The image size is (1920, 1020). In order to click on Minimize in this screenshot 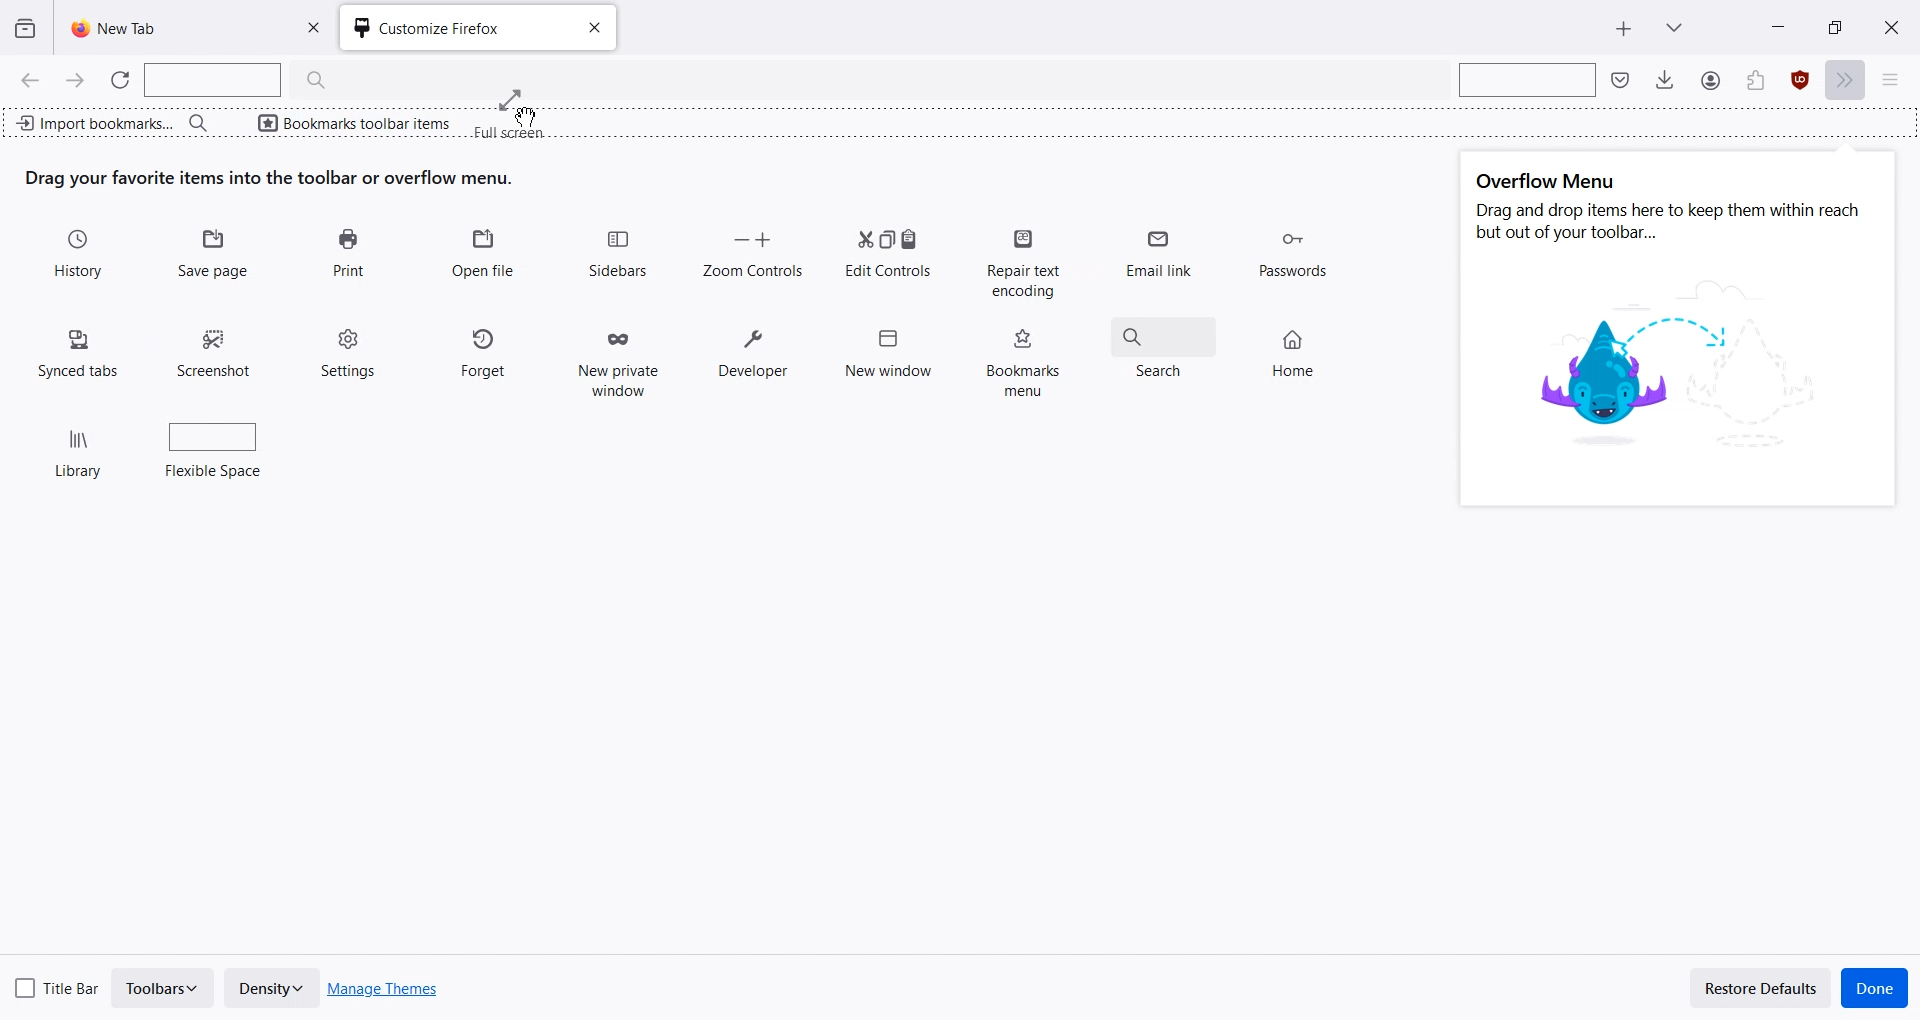, I will do `click(1779, 26)`.